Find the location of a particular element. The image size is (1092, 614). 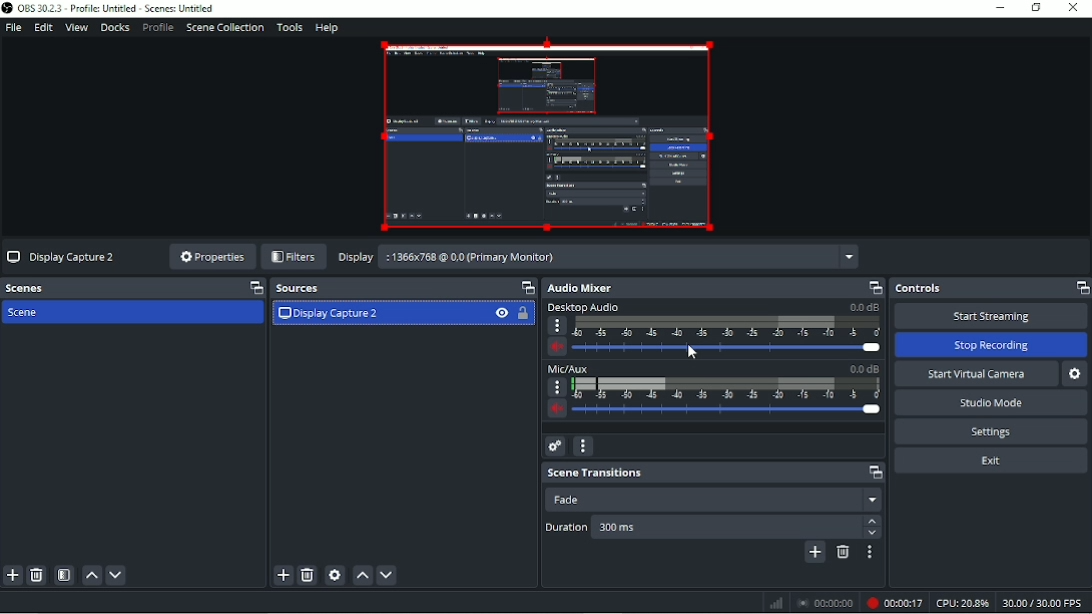

Move scene down is located at coordinates (116, 576).